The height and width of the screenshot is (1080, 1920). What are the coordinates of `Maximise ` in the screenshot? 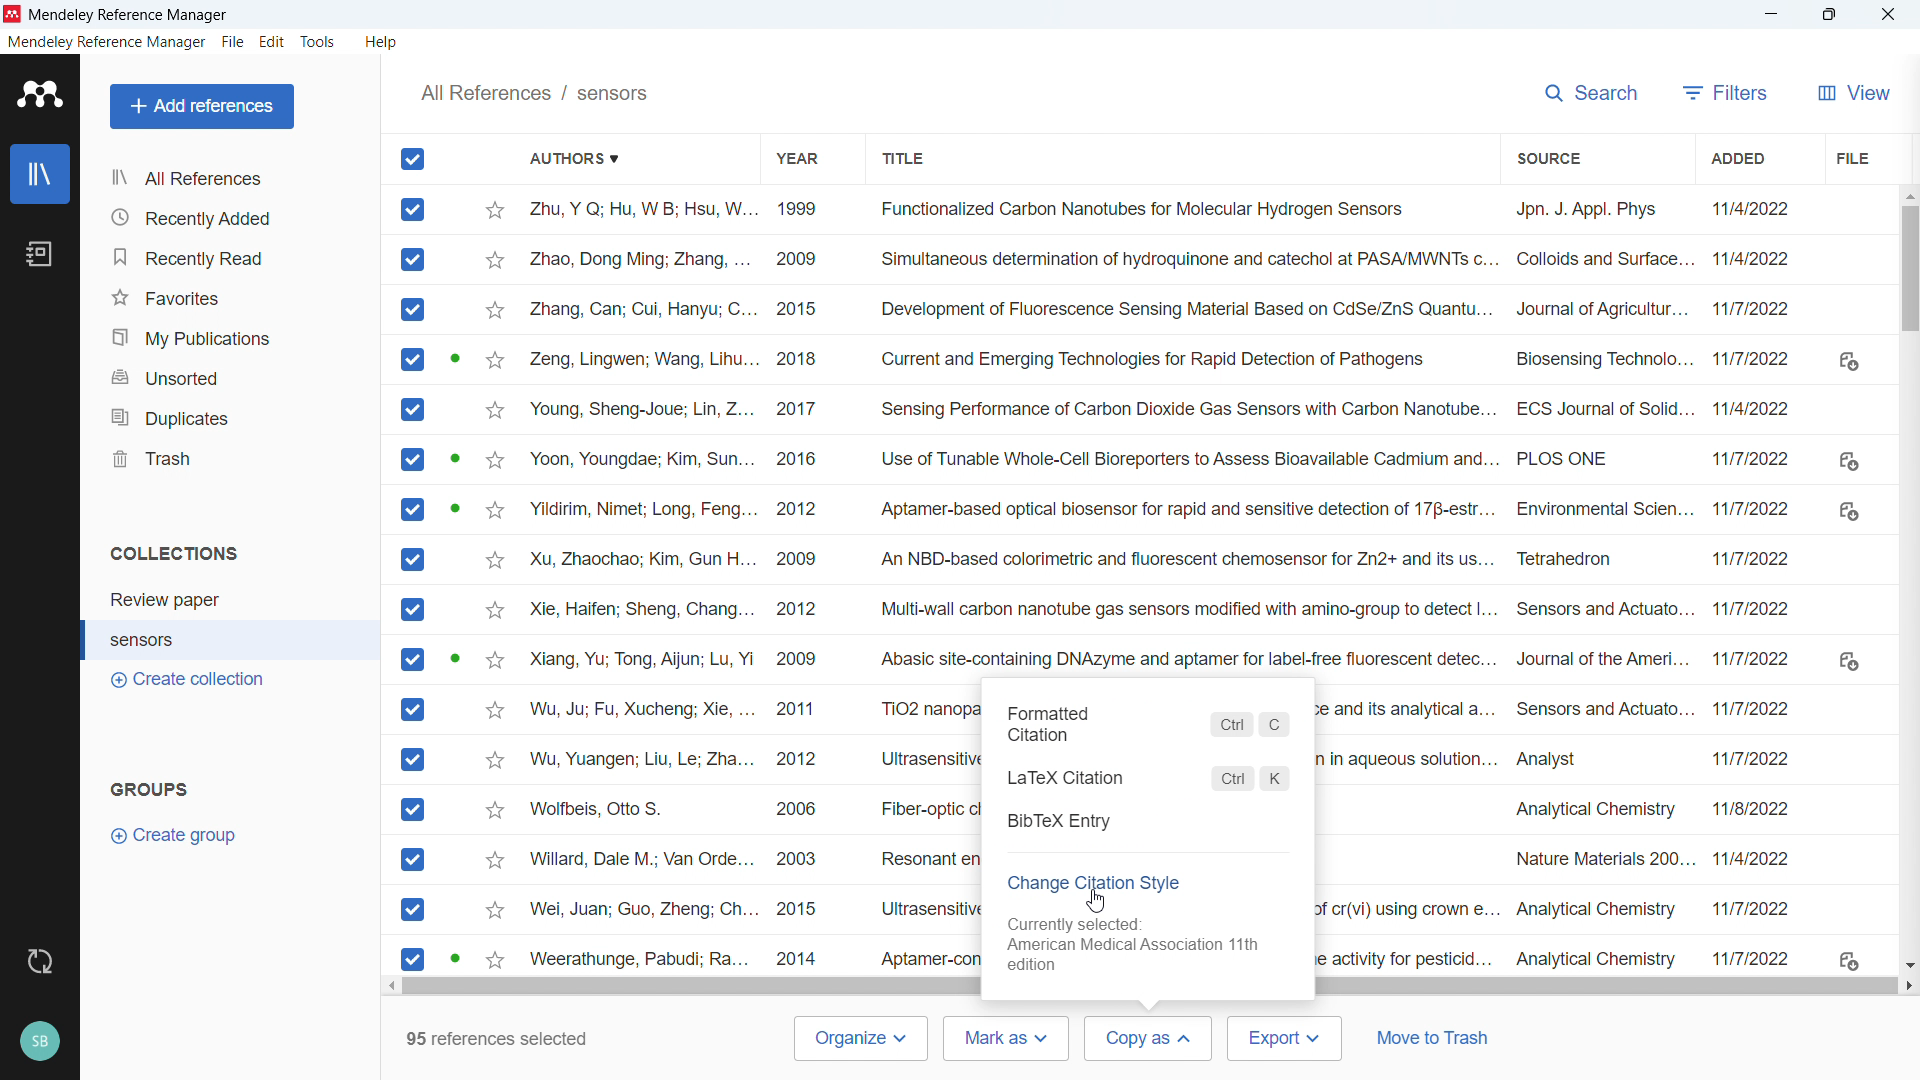 It's located at (1827, 14).